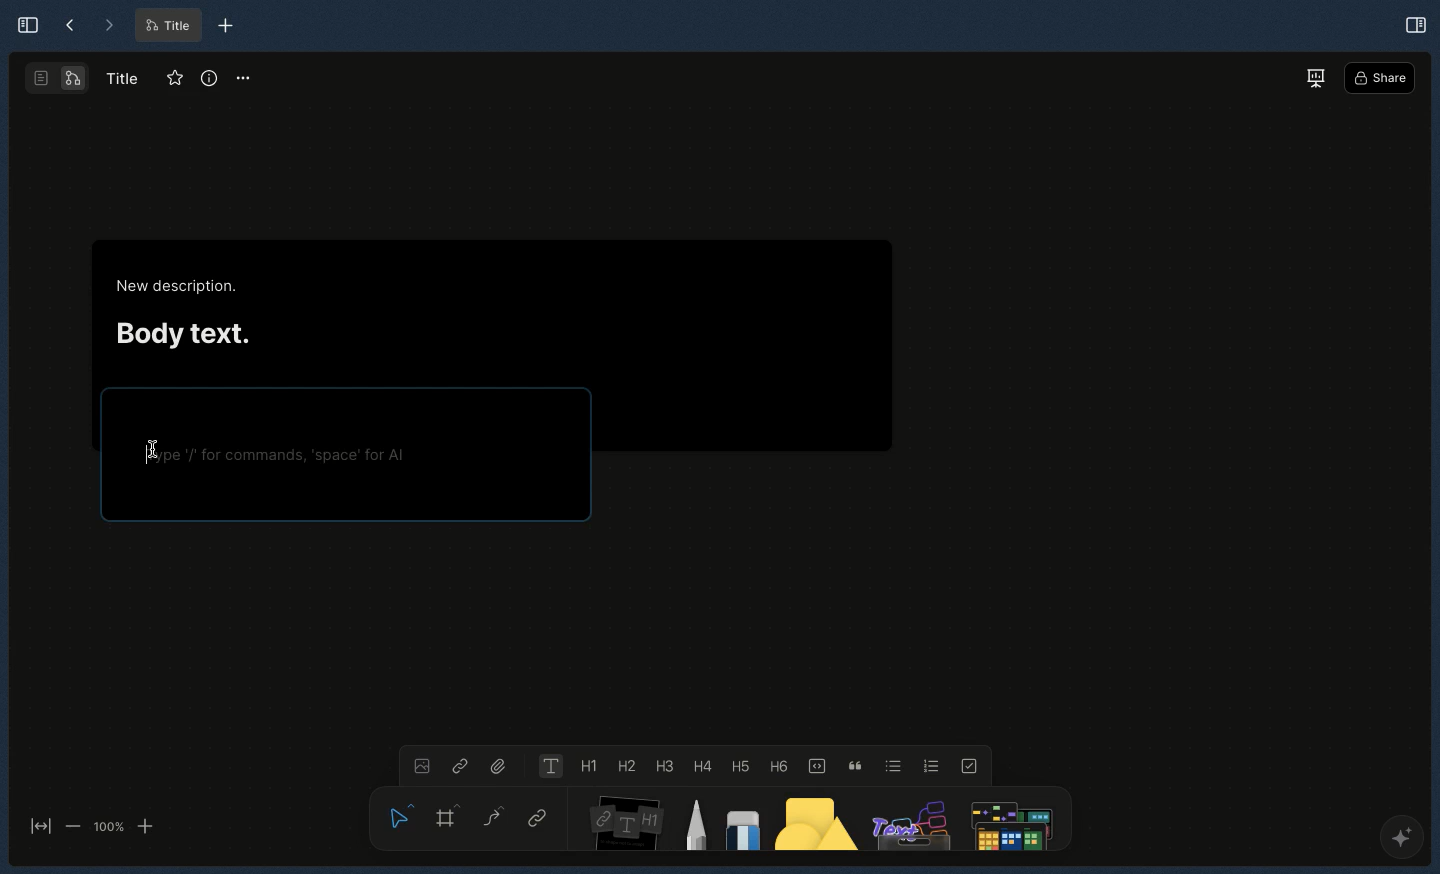 Image resolution: width=1440 pixels, height=874 pixels. I want to click on Title, so click(120, 77).